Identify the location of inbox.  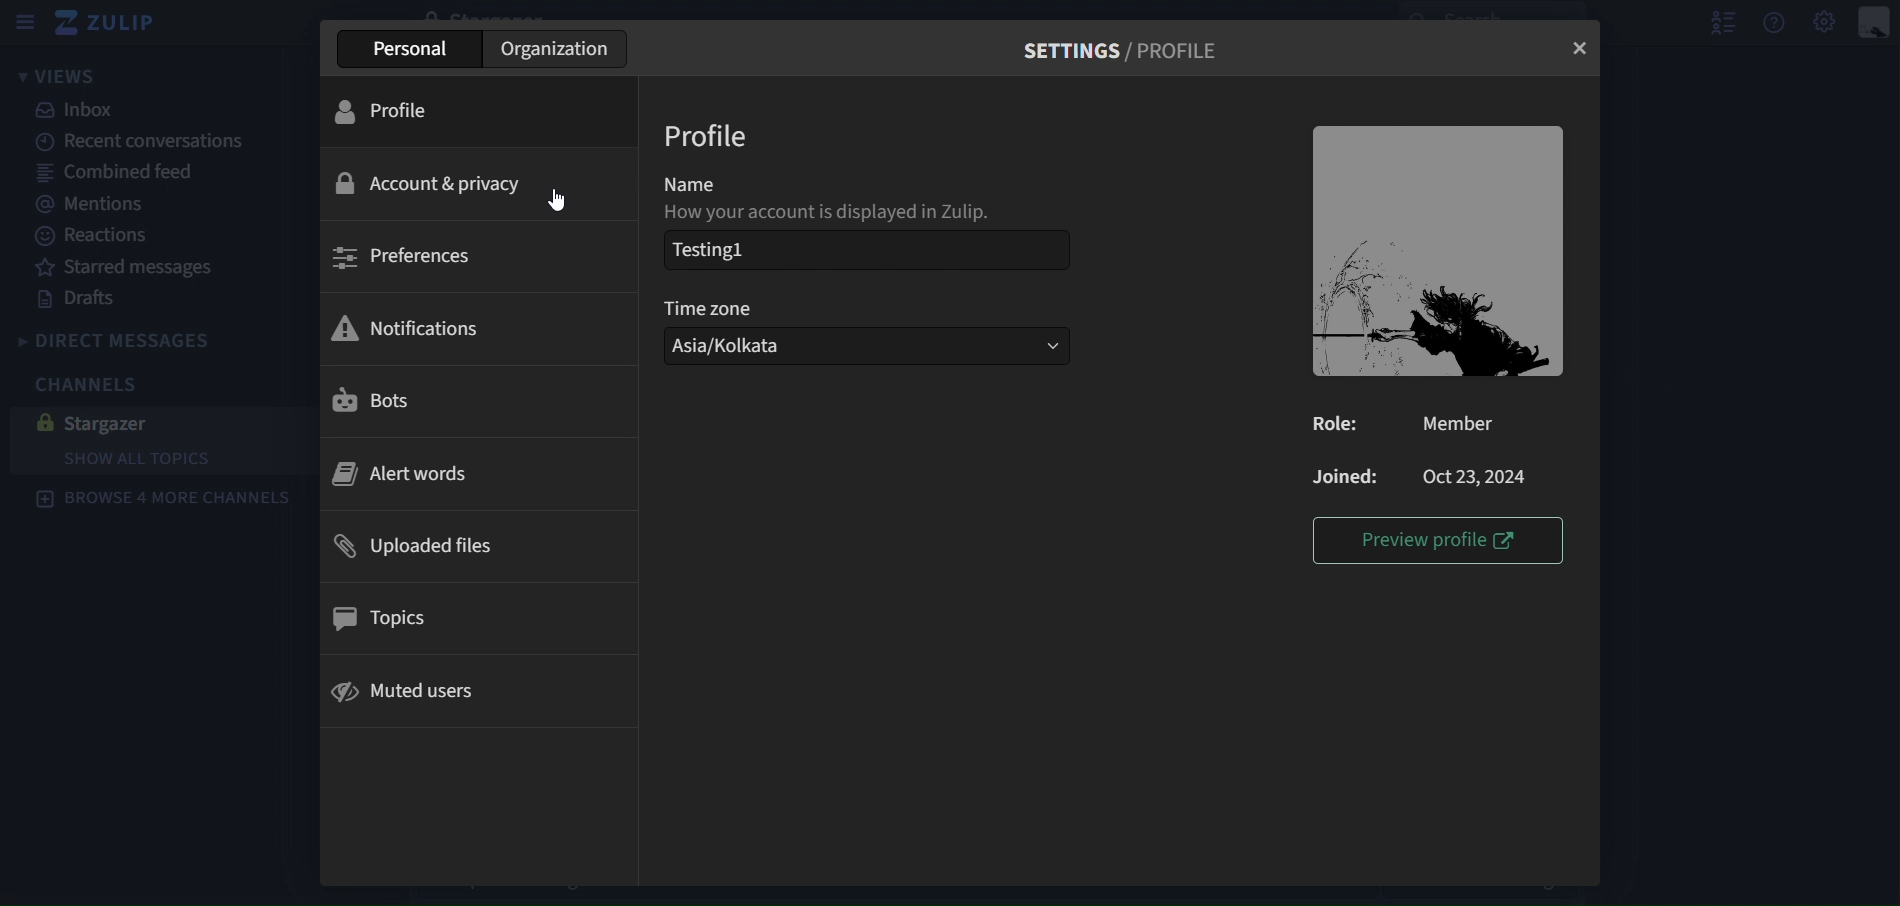
(79, 113).